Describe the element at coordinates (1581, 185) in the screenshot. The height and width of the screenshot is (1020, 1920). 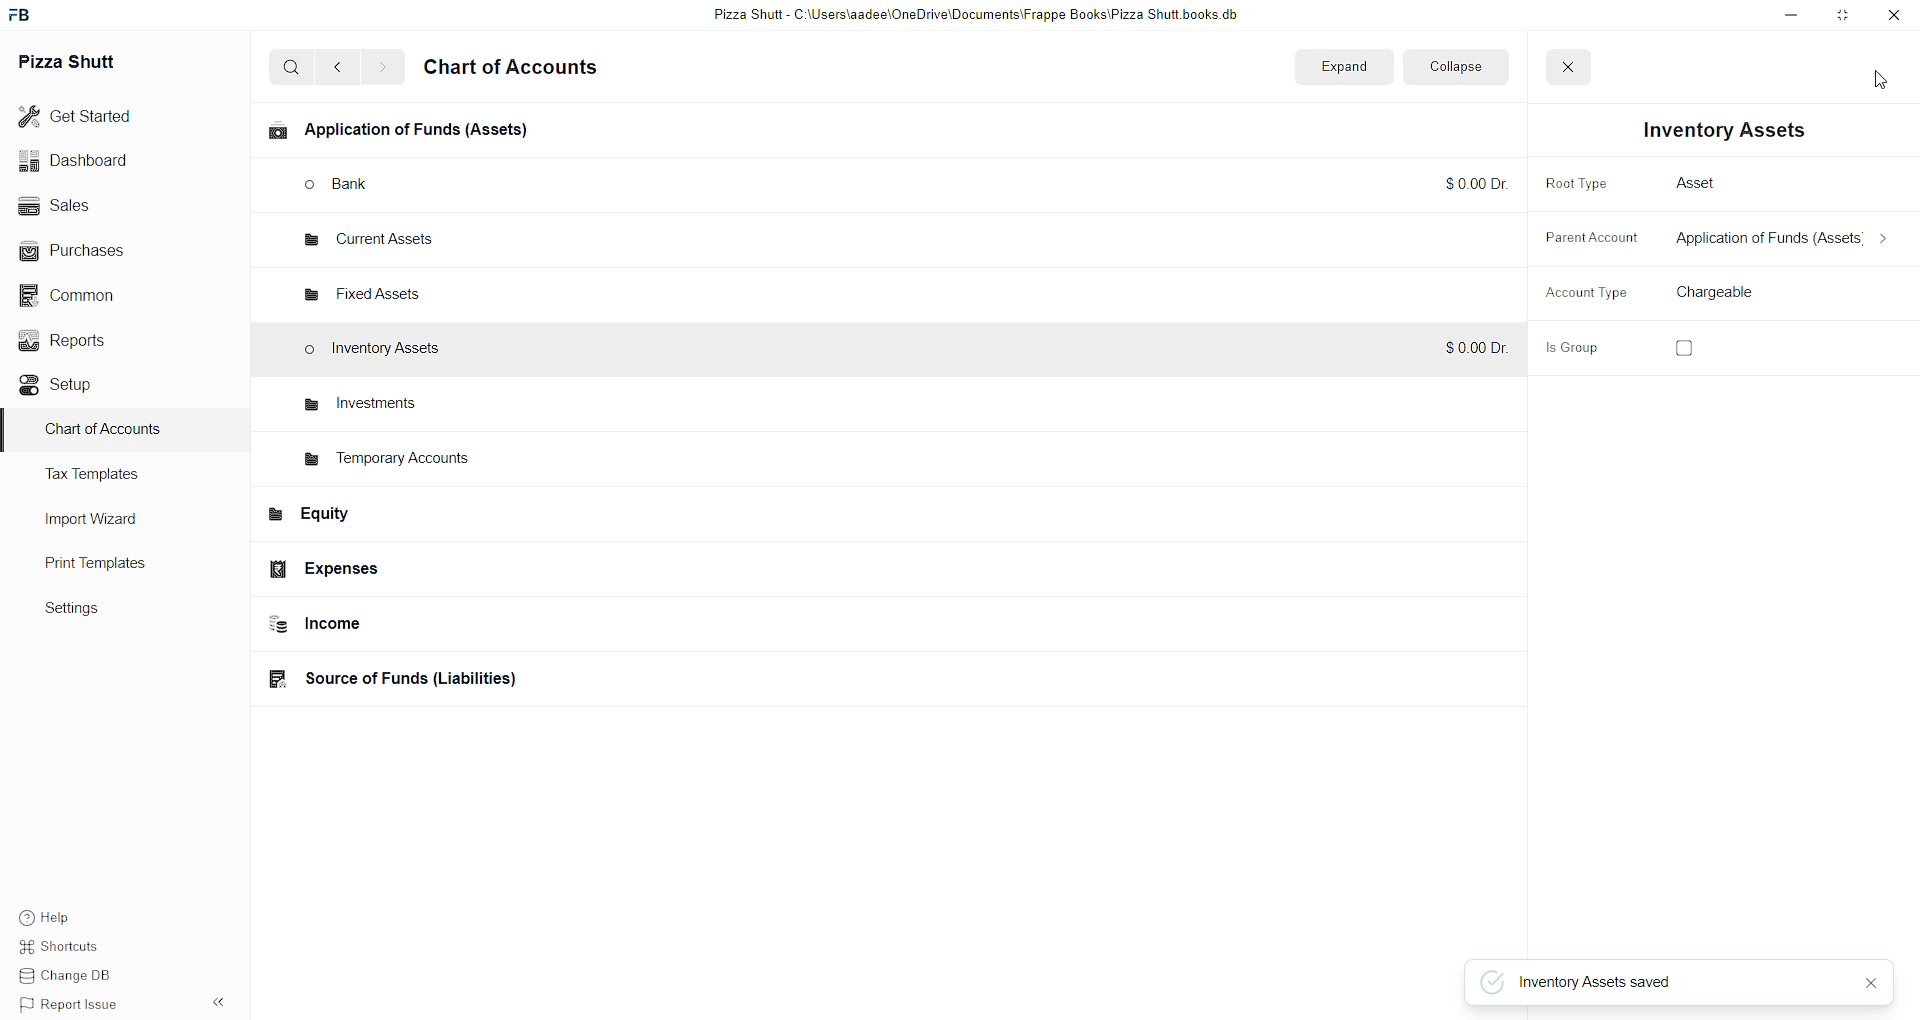
I see `Root Type ` at that location.